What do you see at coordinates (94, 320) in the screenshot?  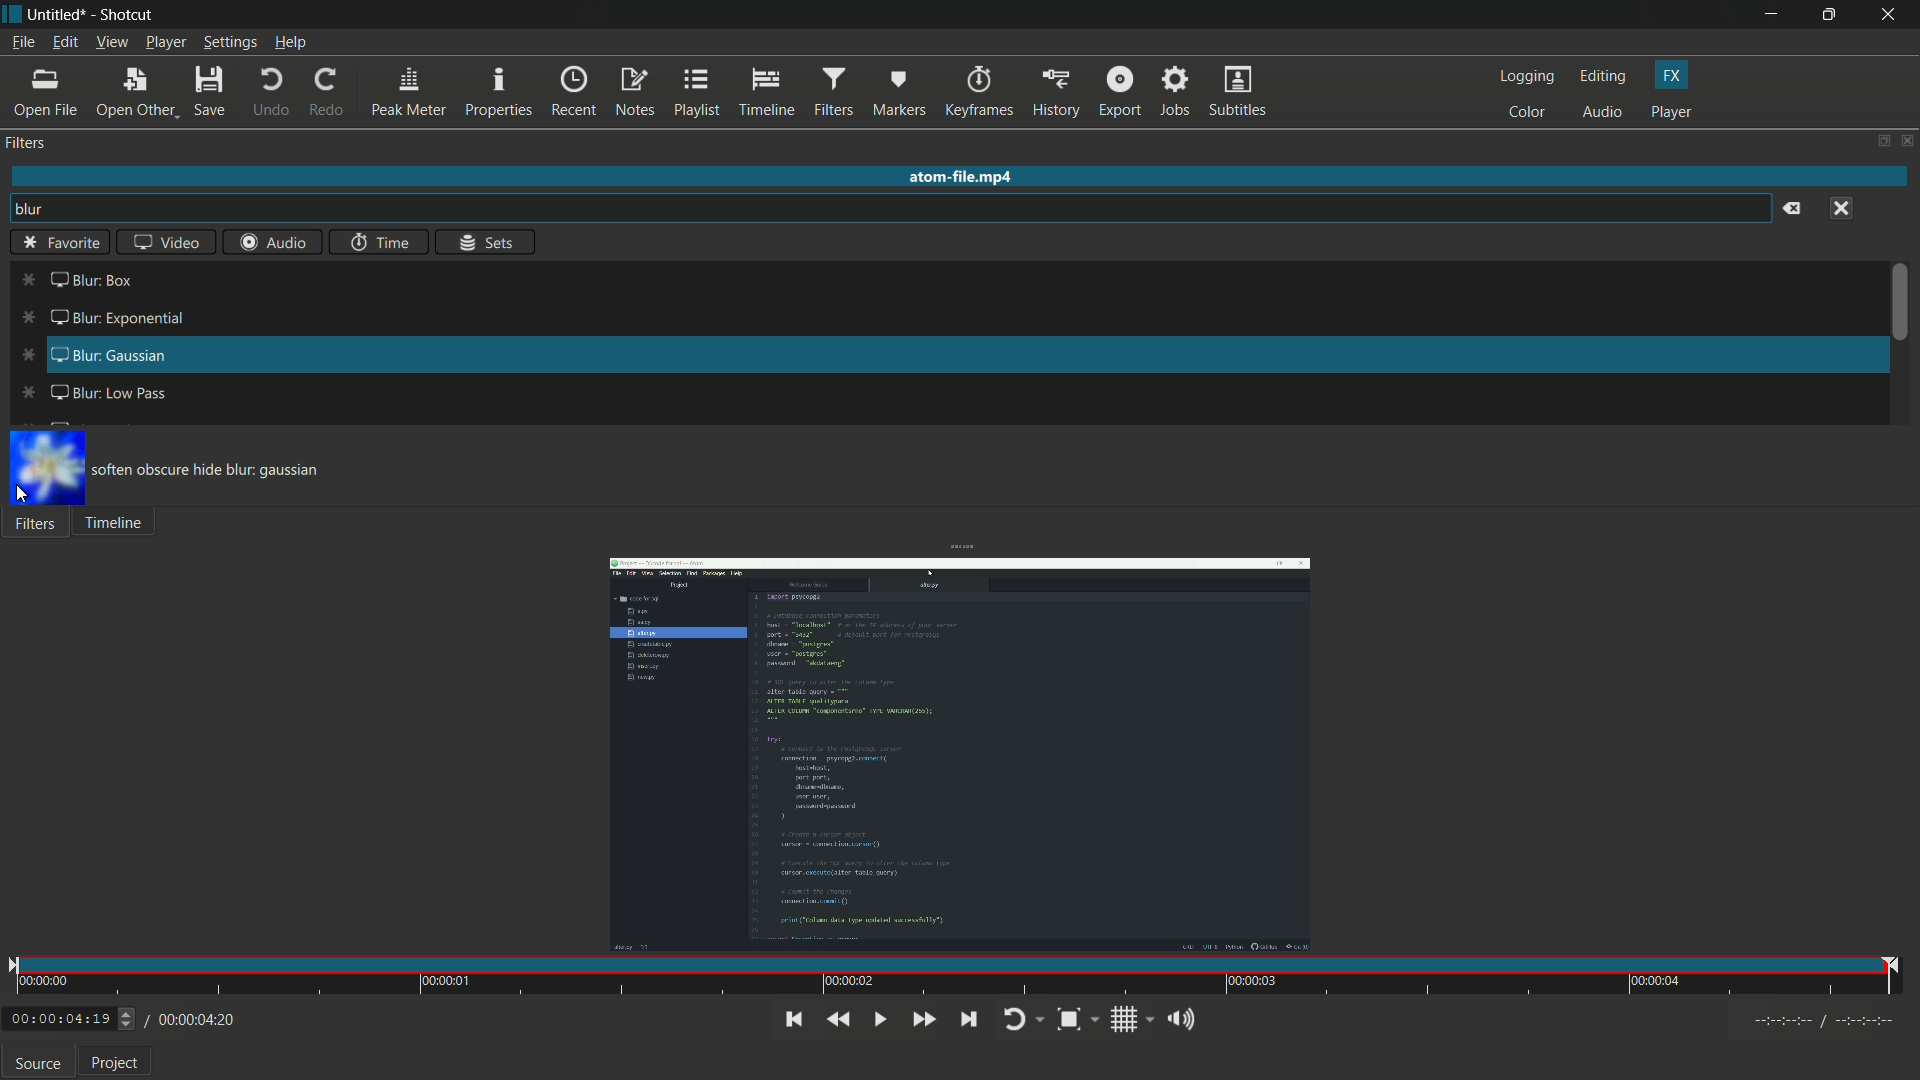 I see `blur exponential` at bounding box center [94, 320].